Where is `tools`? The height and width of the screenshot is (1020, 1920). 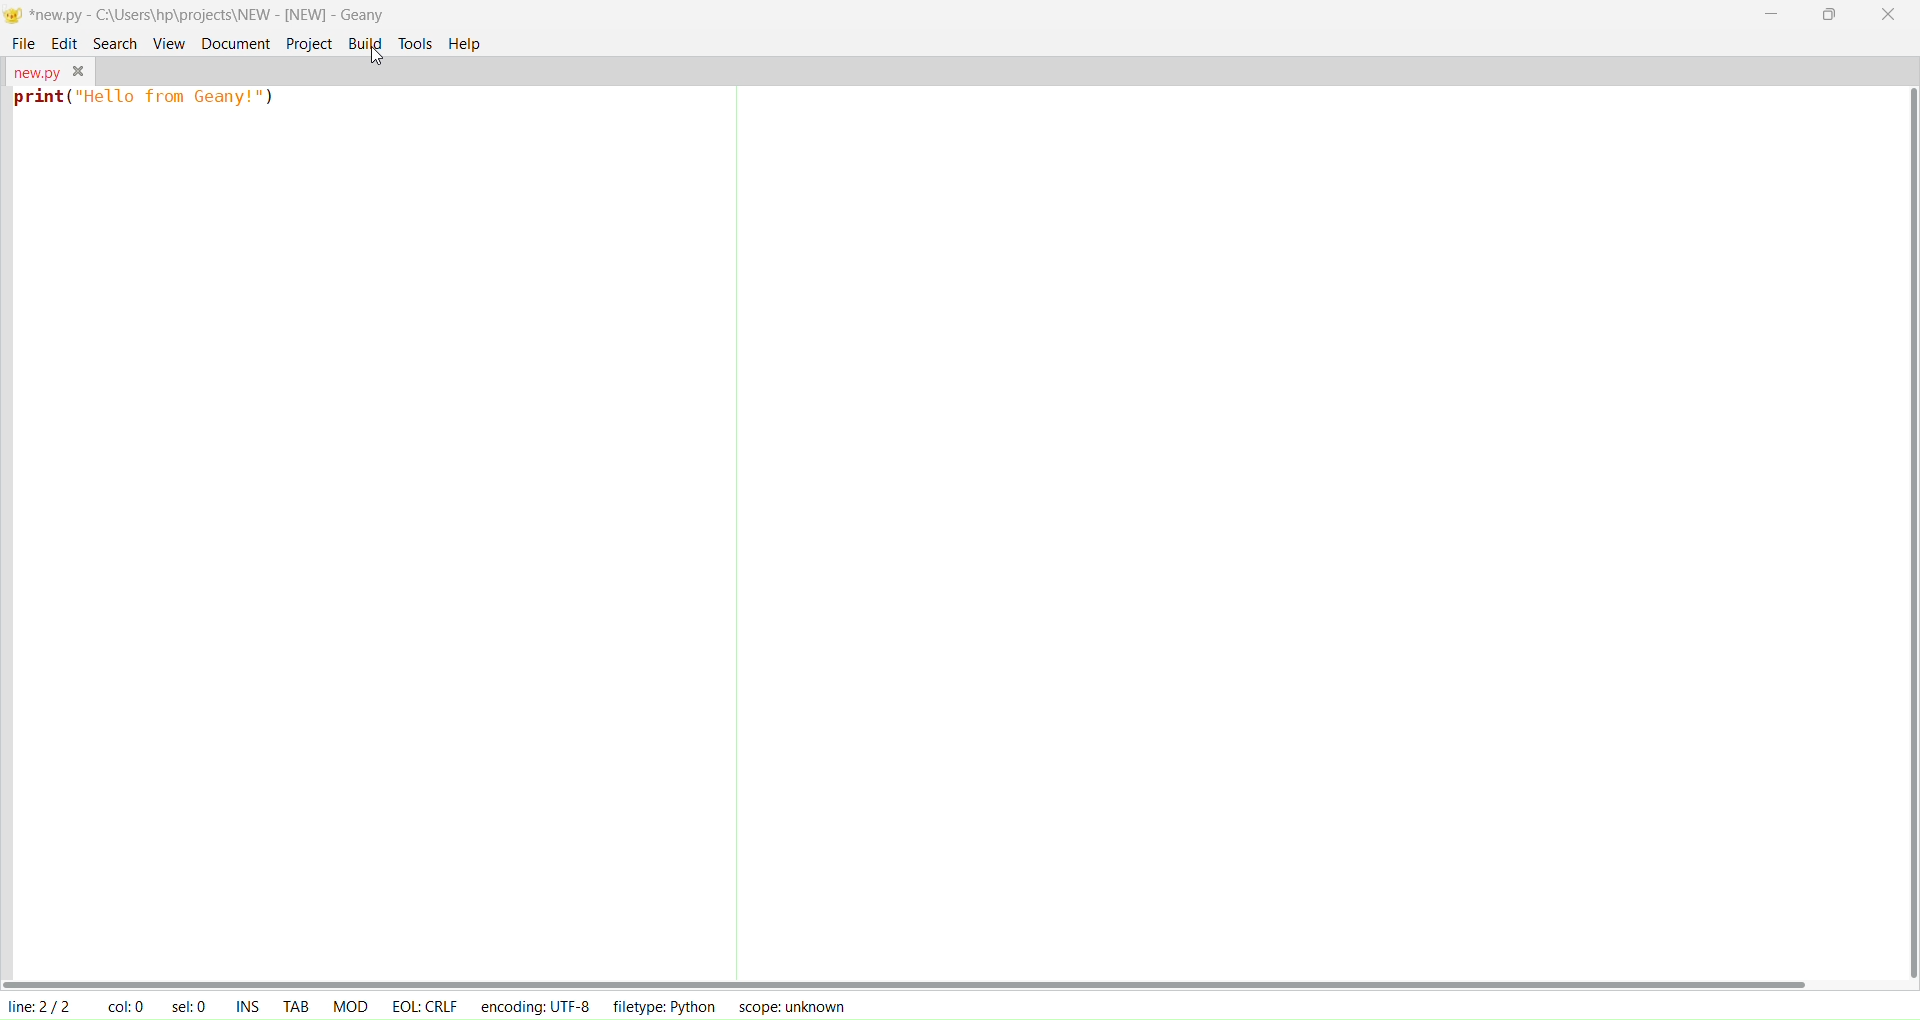
tools is located at coordinates (416, 44).